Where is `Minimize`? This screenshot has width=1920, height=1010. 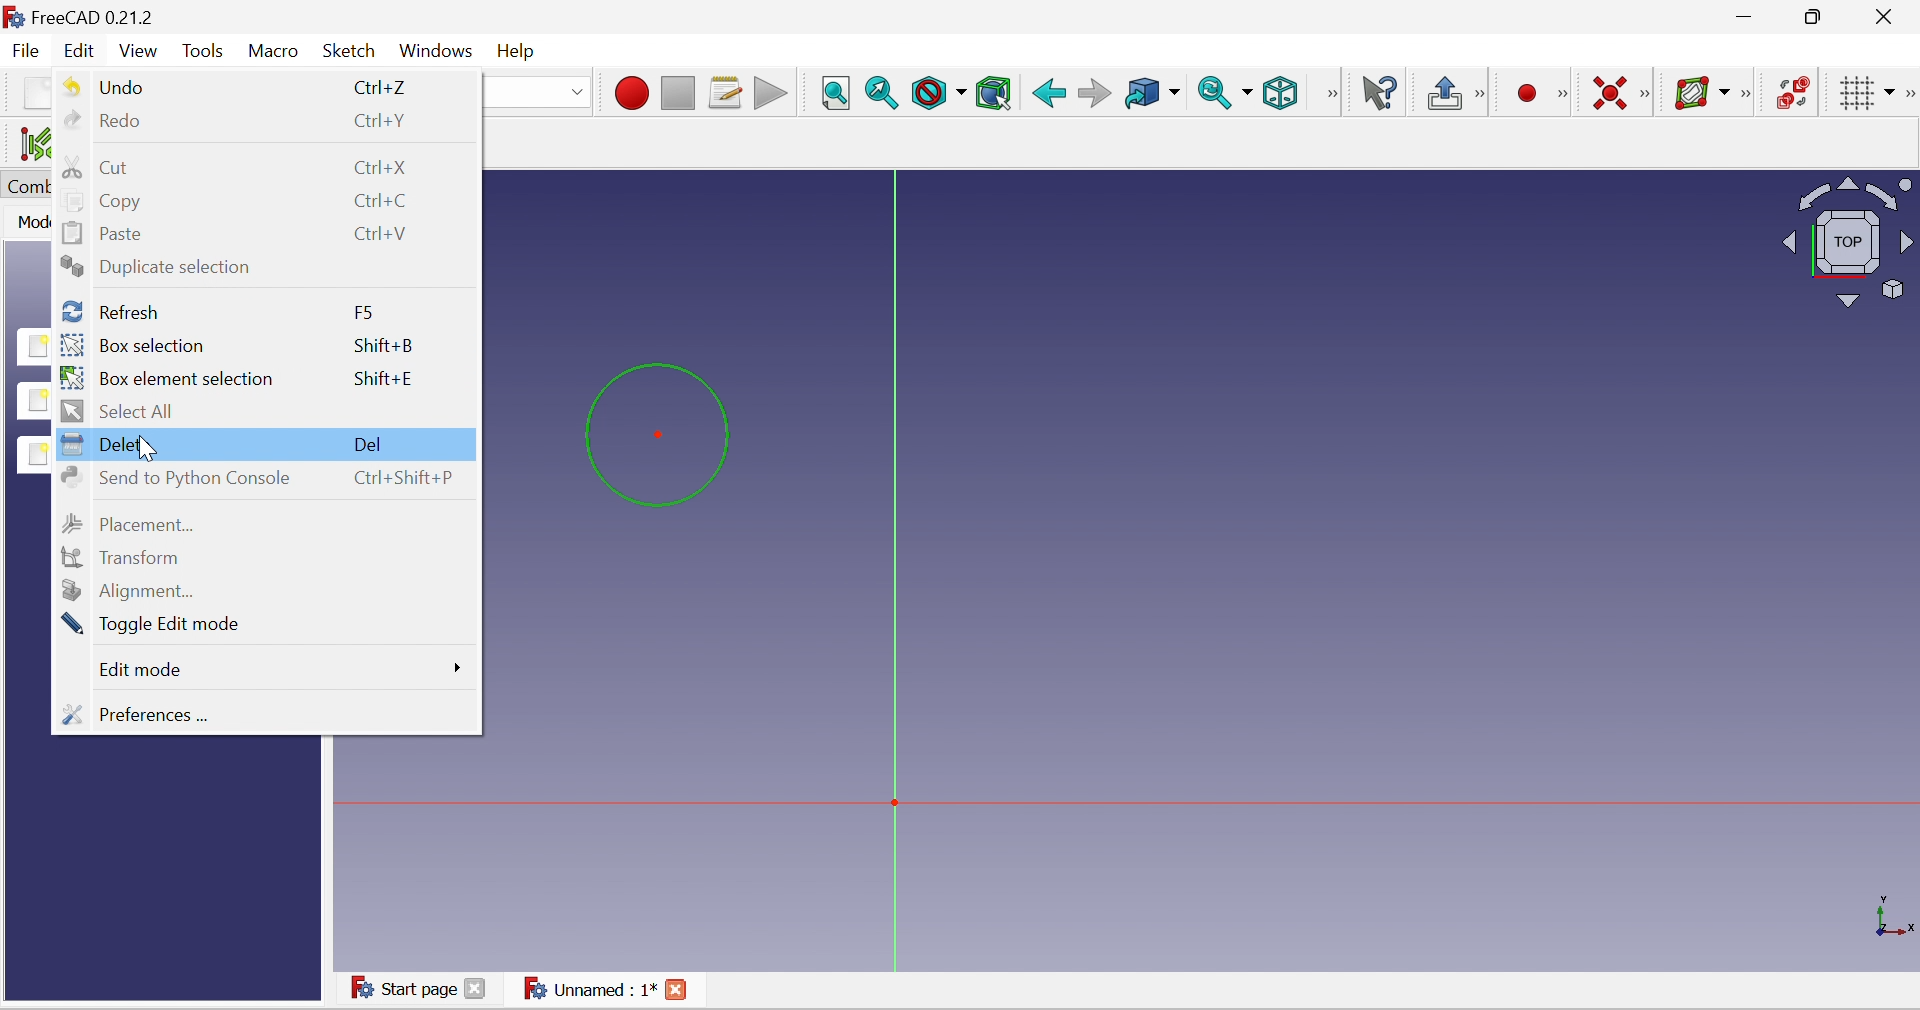
Minimize is located at coordinates (1745, 19).